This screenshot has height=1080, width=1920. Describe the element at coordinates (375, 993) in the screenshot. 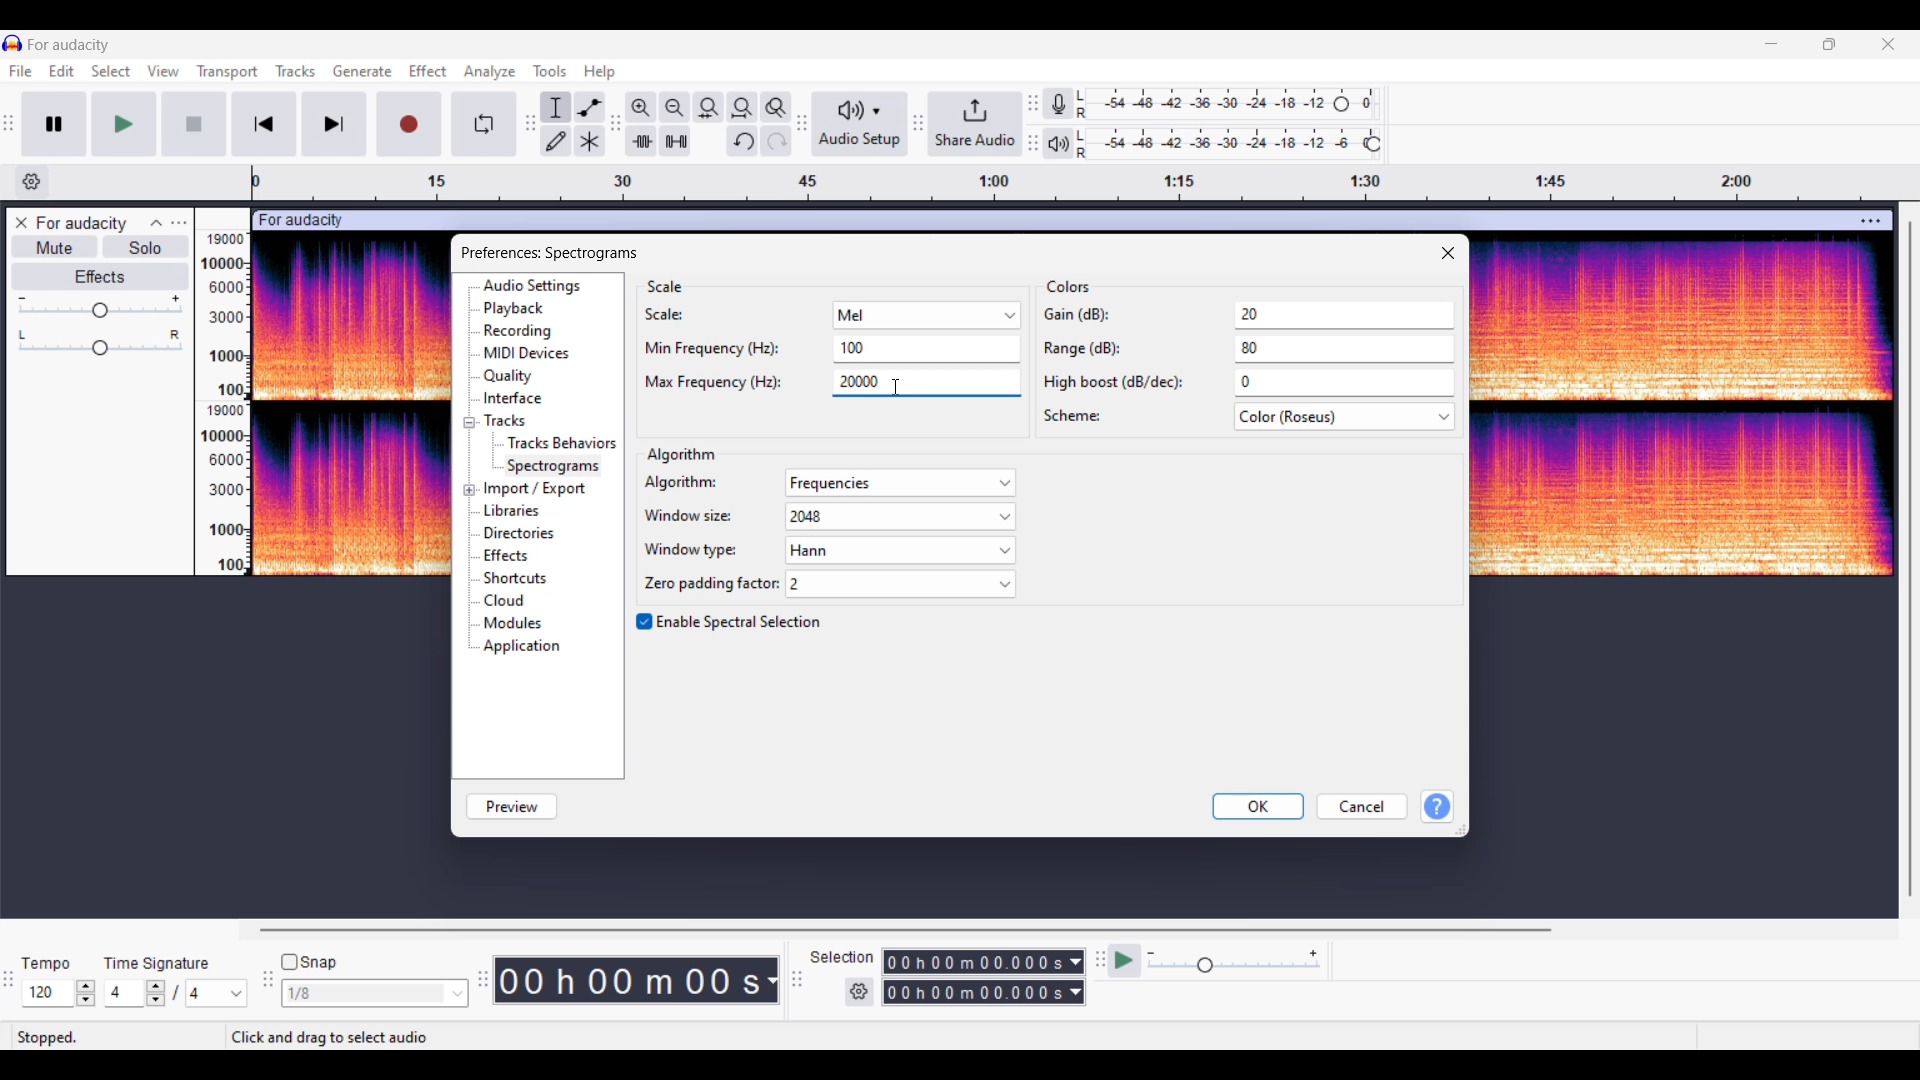

I see `Snap options` at that location.